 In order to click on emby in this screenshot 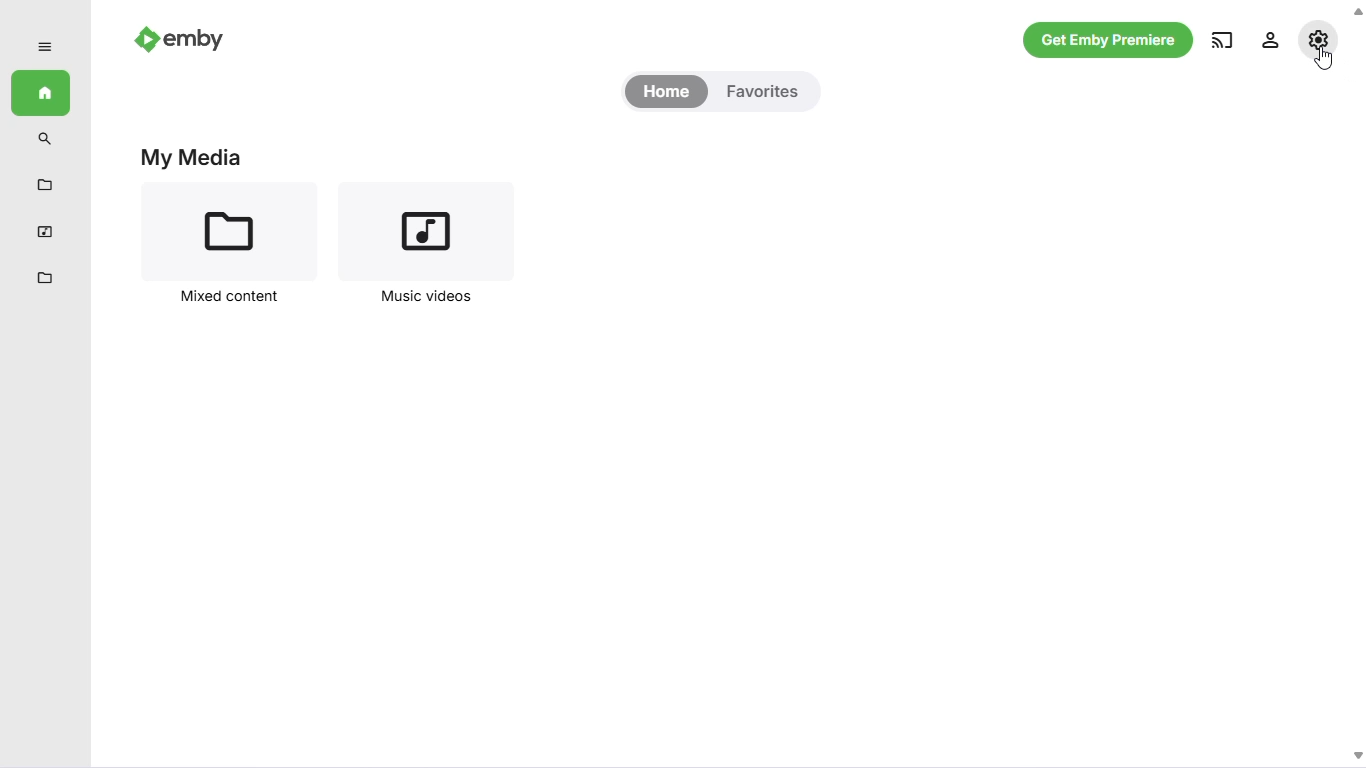, I will do `click(180, 38)`.